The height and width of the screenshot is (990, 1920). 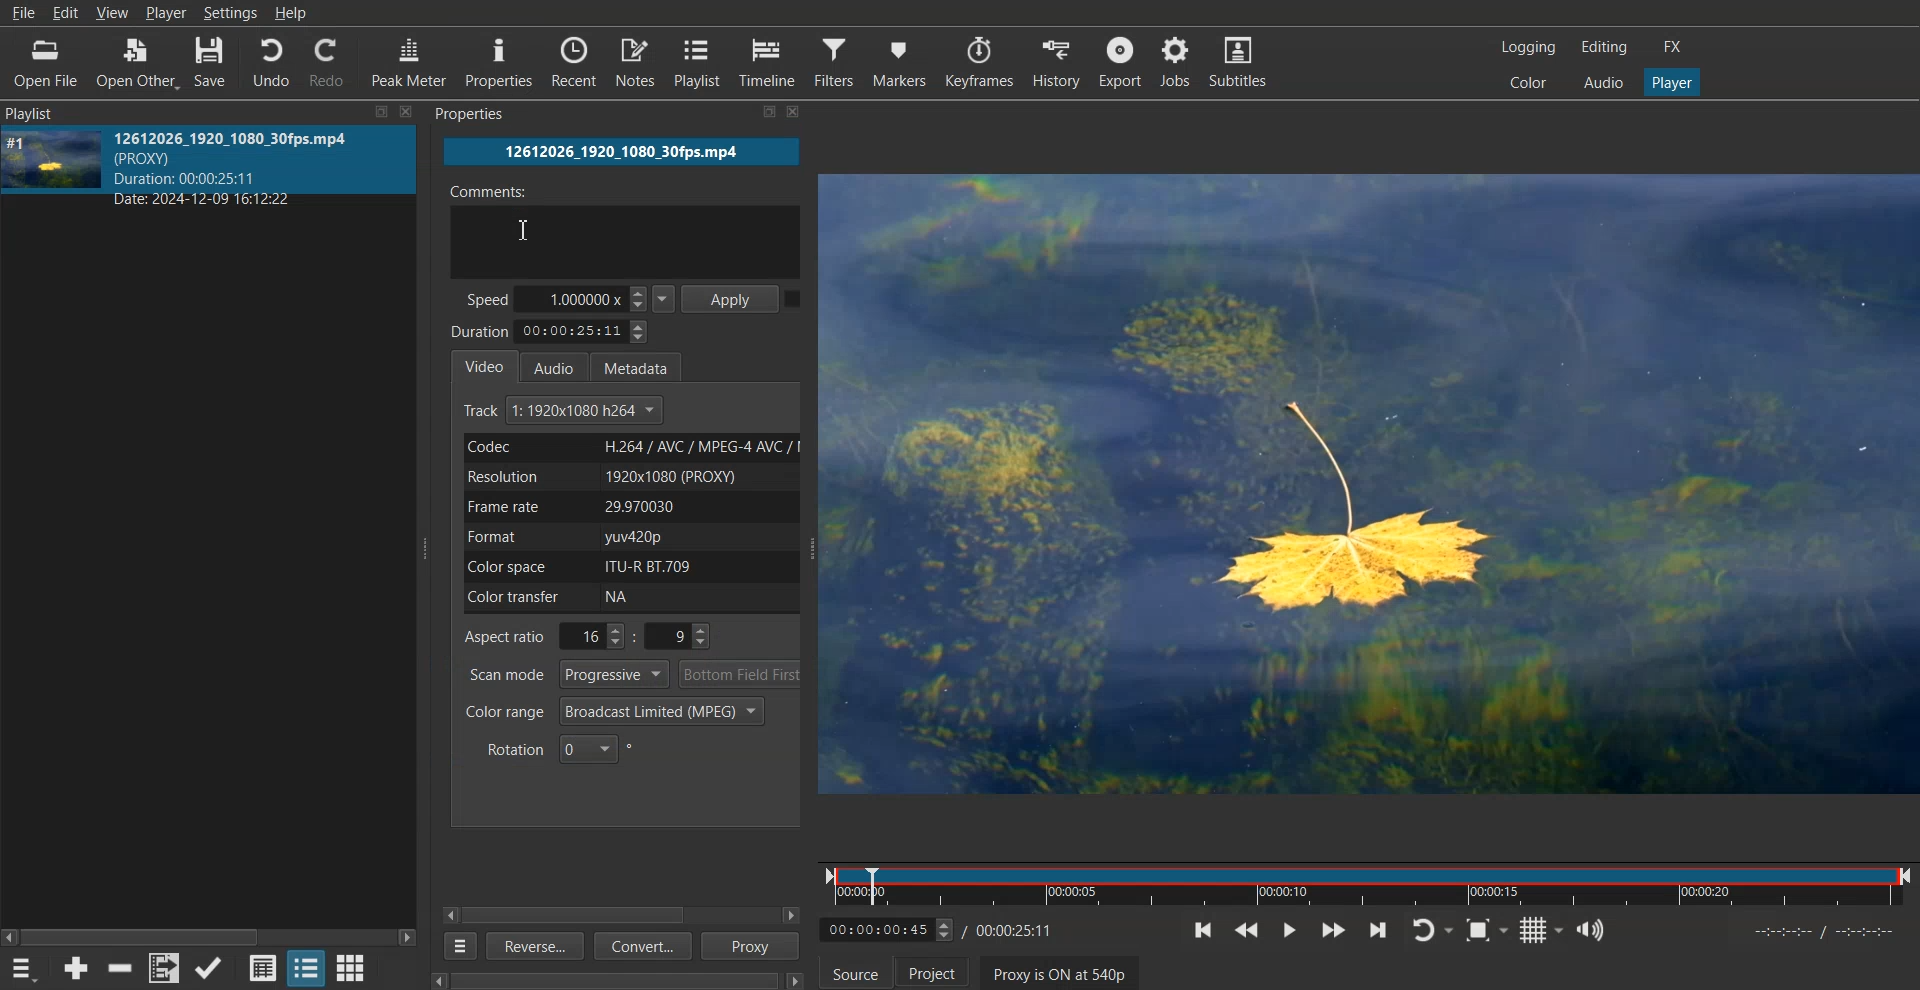 What do you see at coordinates (645, 365) in the screenshot?
I see `Metadata` at bounding box center [645, 365].